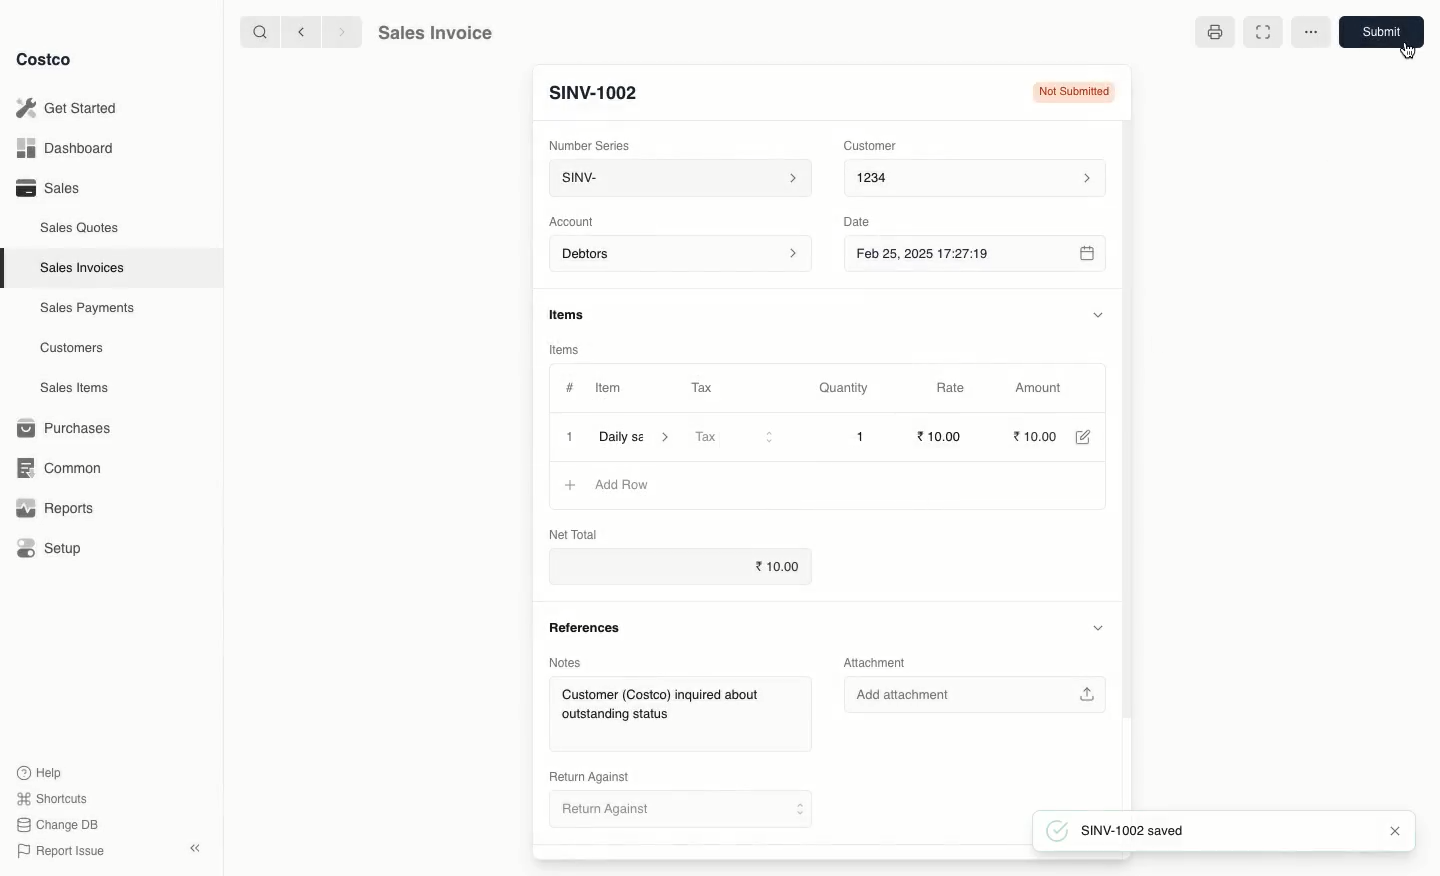 The height and width of the screenshot is (876, 1440). What do you see at coordinates (54, 797) in the screenshot?
I see `Shortcuts` at bounding box center [54, 797].